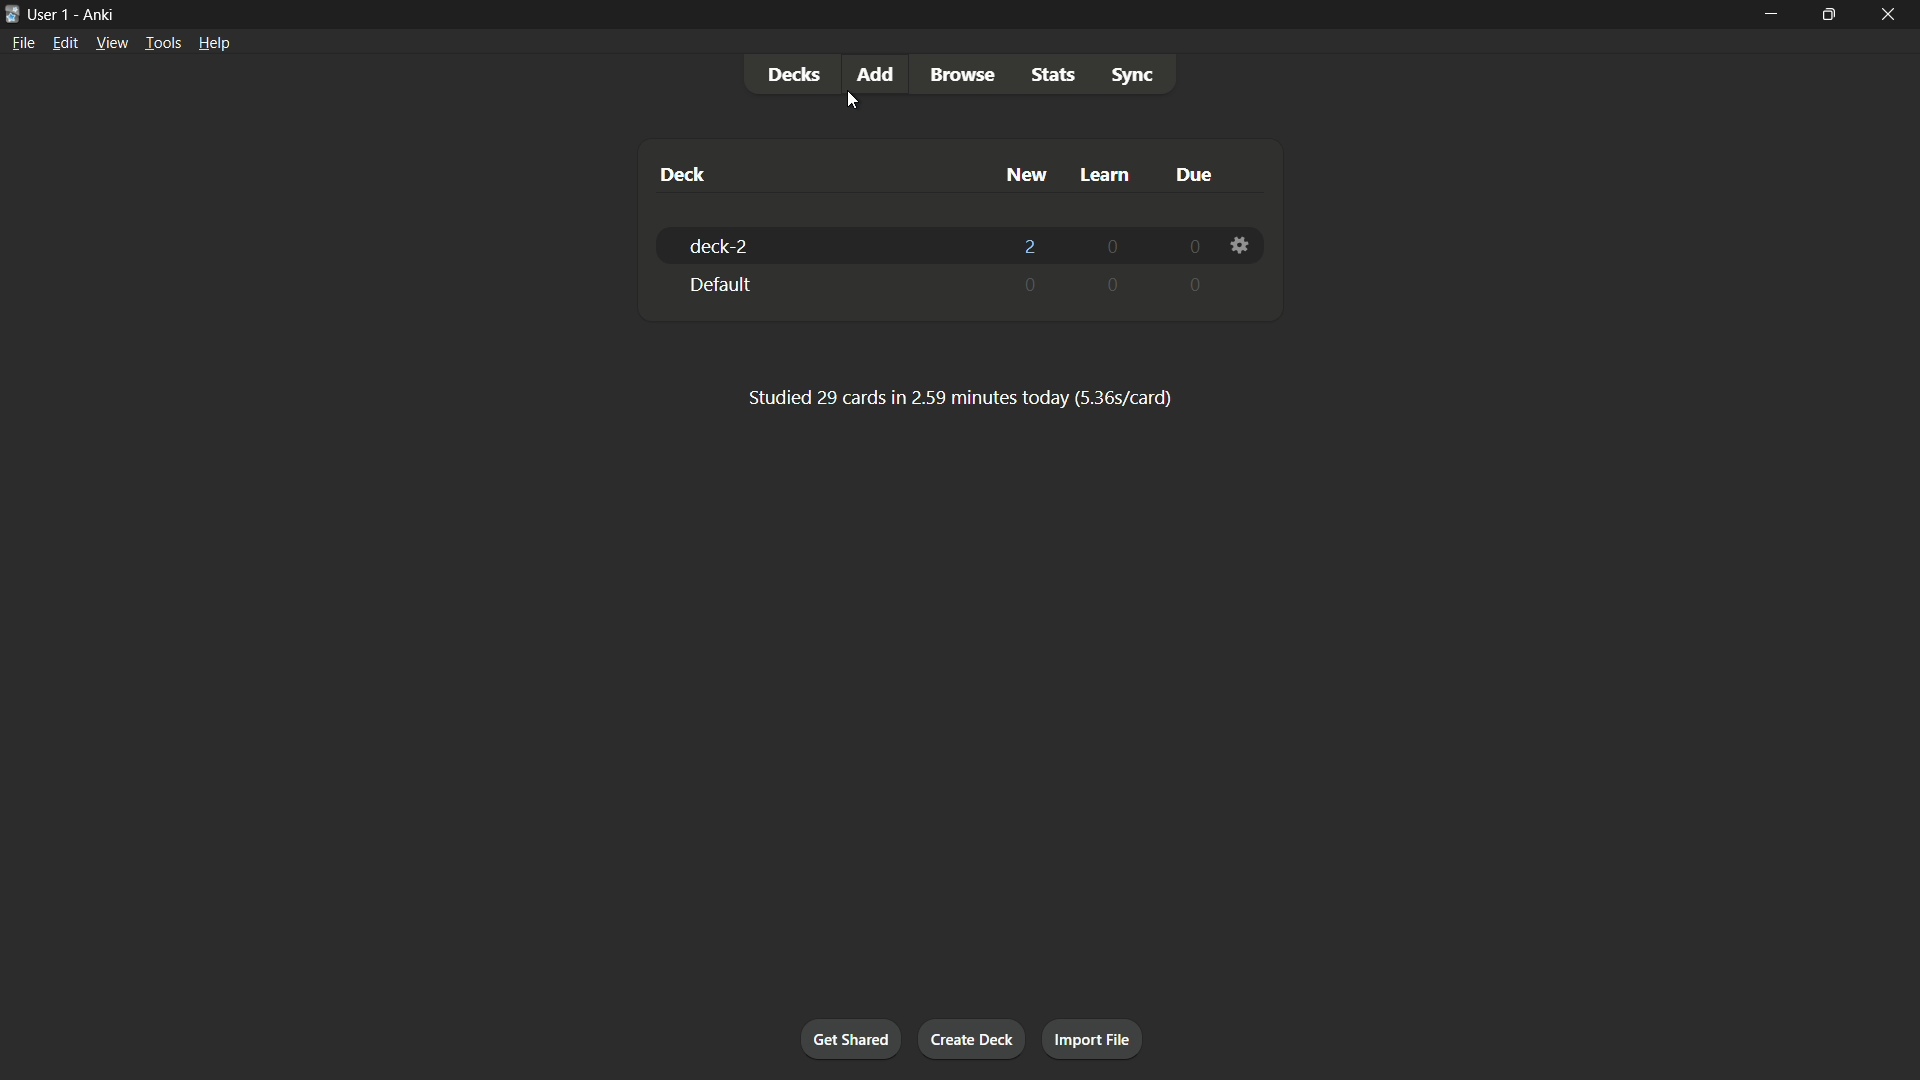 The width and height of the screenshot is (1920, 1080). I want to click on 0, so click(1191, 247).